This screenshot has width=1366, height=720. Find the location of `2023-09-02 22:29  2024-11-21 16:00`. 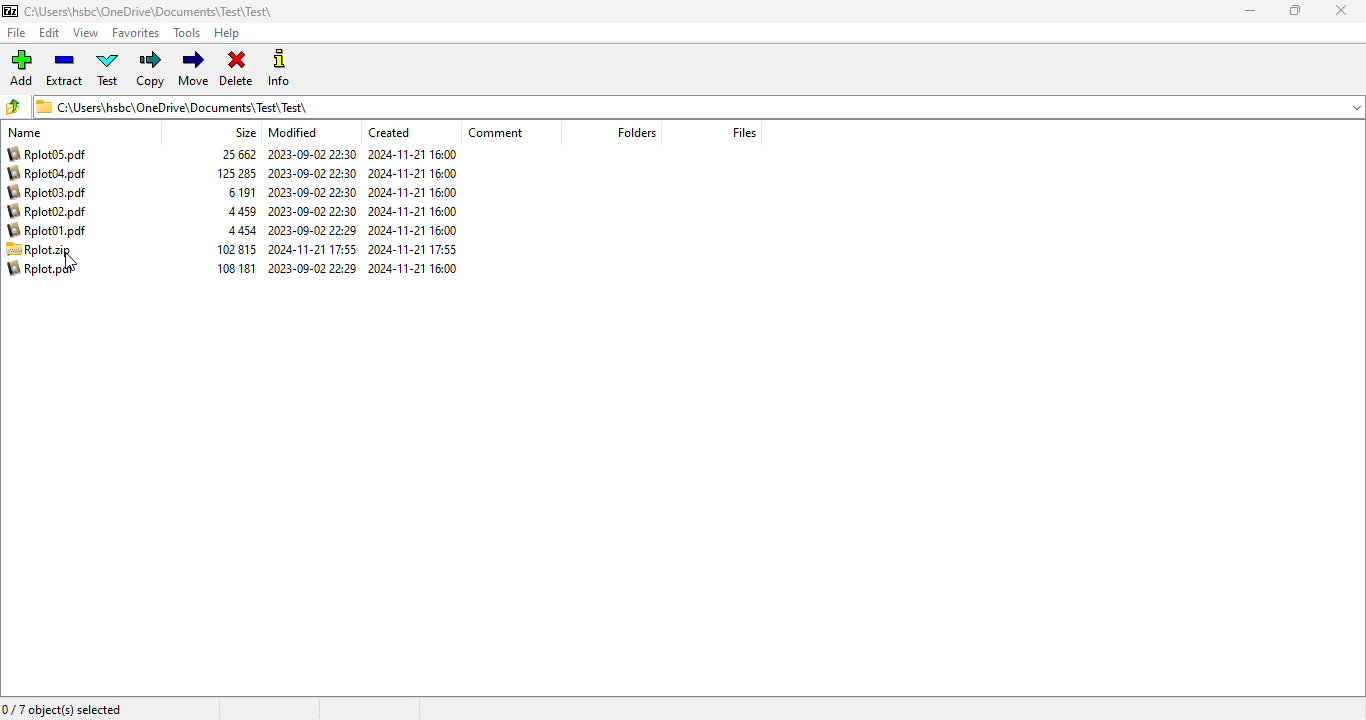

2023-09-02 22:29  2024-11-21 16:00 is located at coordinates (363, 231).